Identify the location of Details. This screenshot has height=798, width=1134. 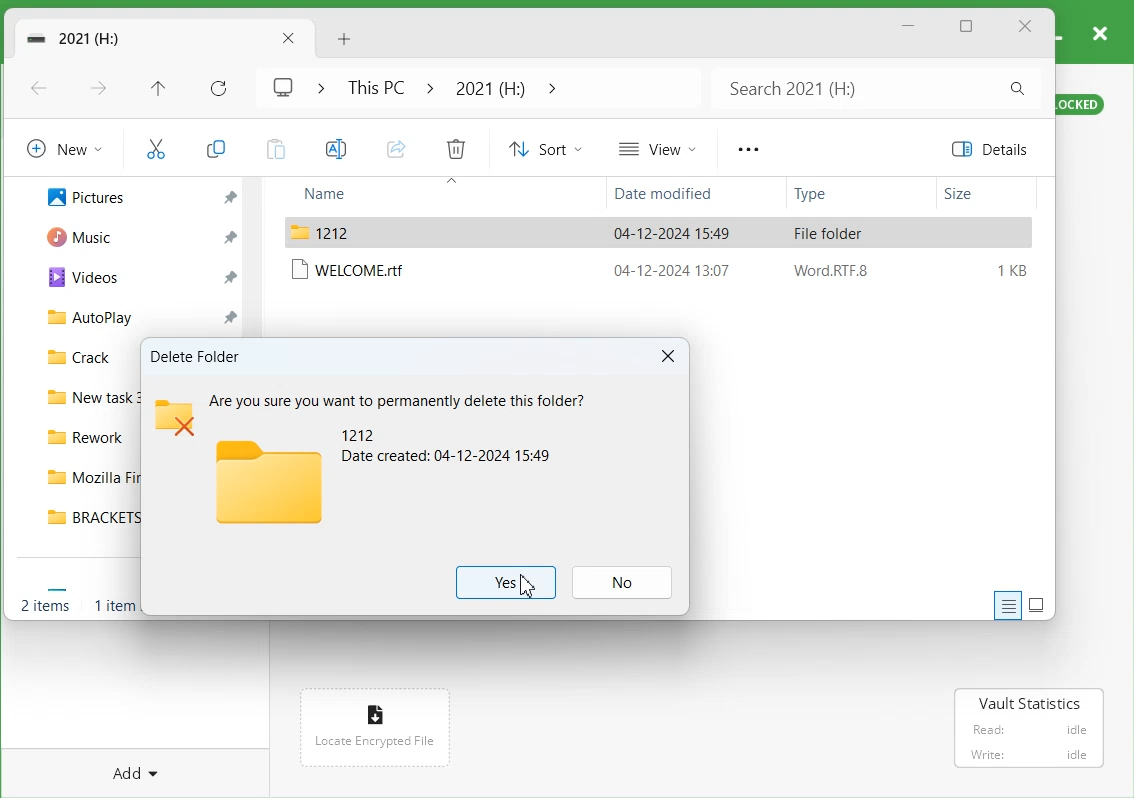
(995, 149).